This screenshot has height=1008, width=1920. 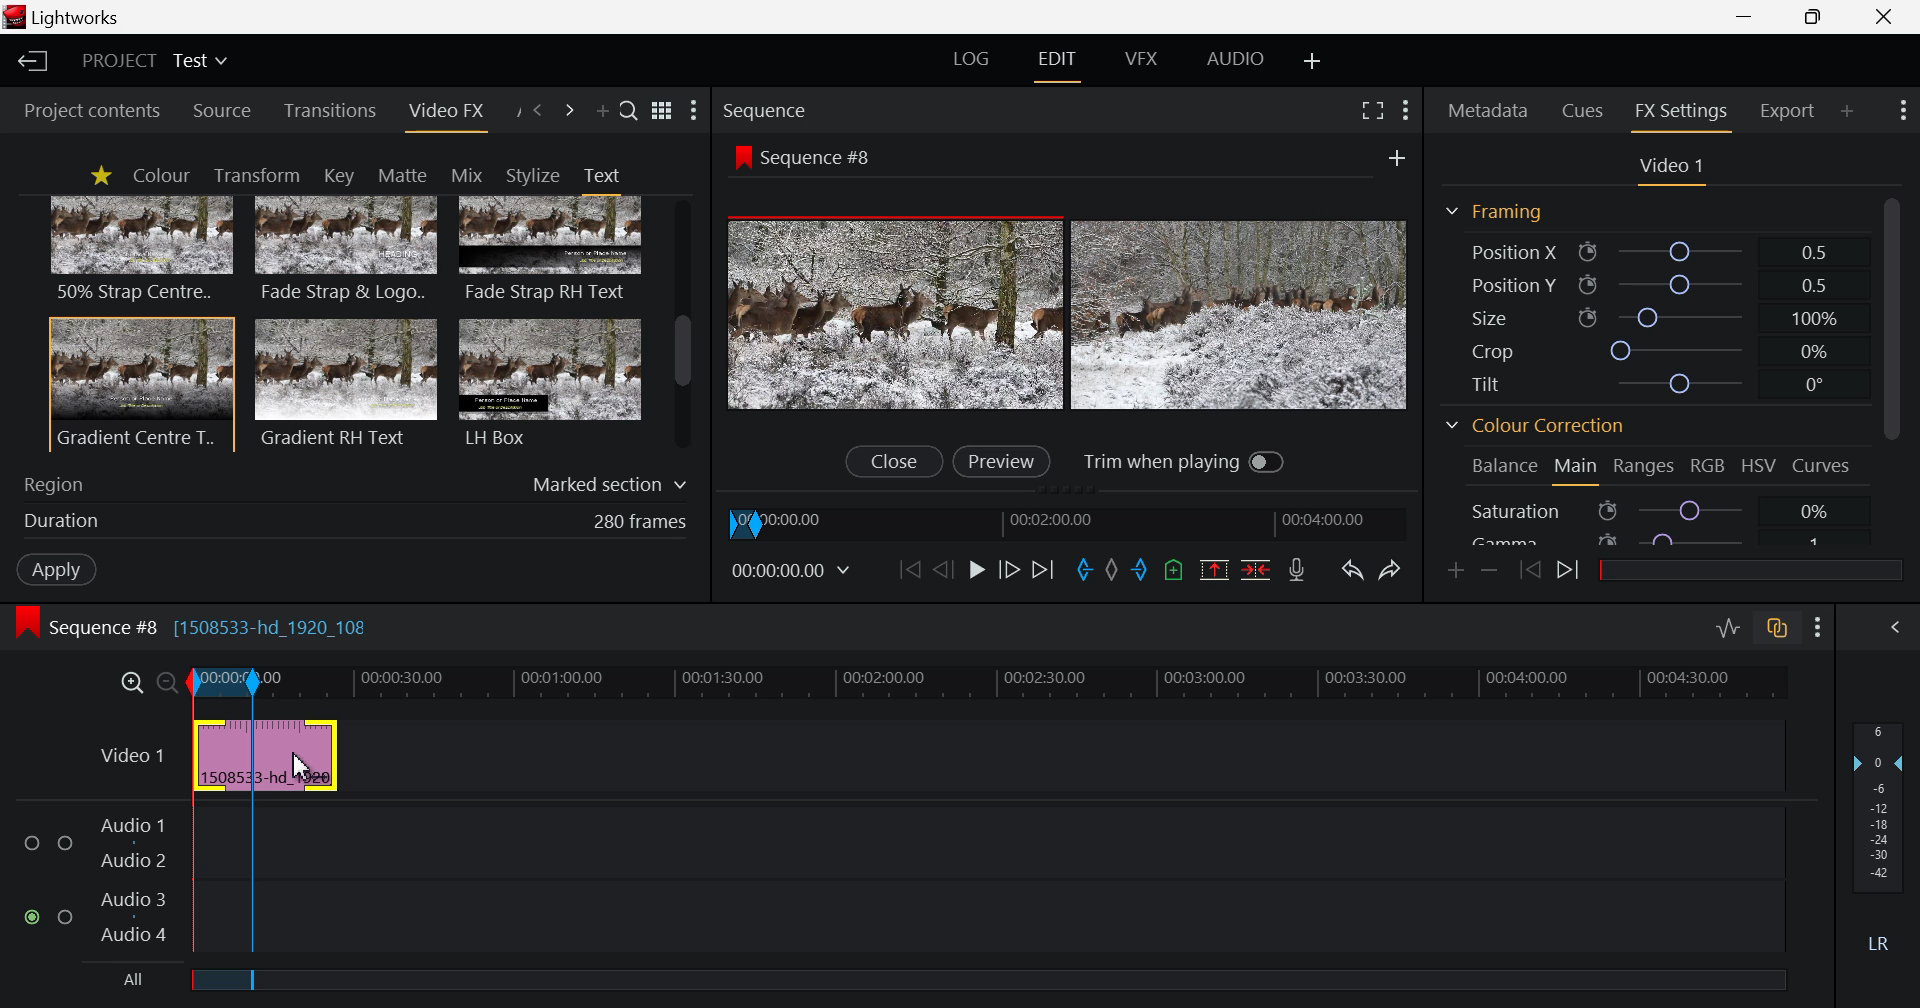 I want to click on Back to homepage, so click(x=29, y=61).